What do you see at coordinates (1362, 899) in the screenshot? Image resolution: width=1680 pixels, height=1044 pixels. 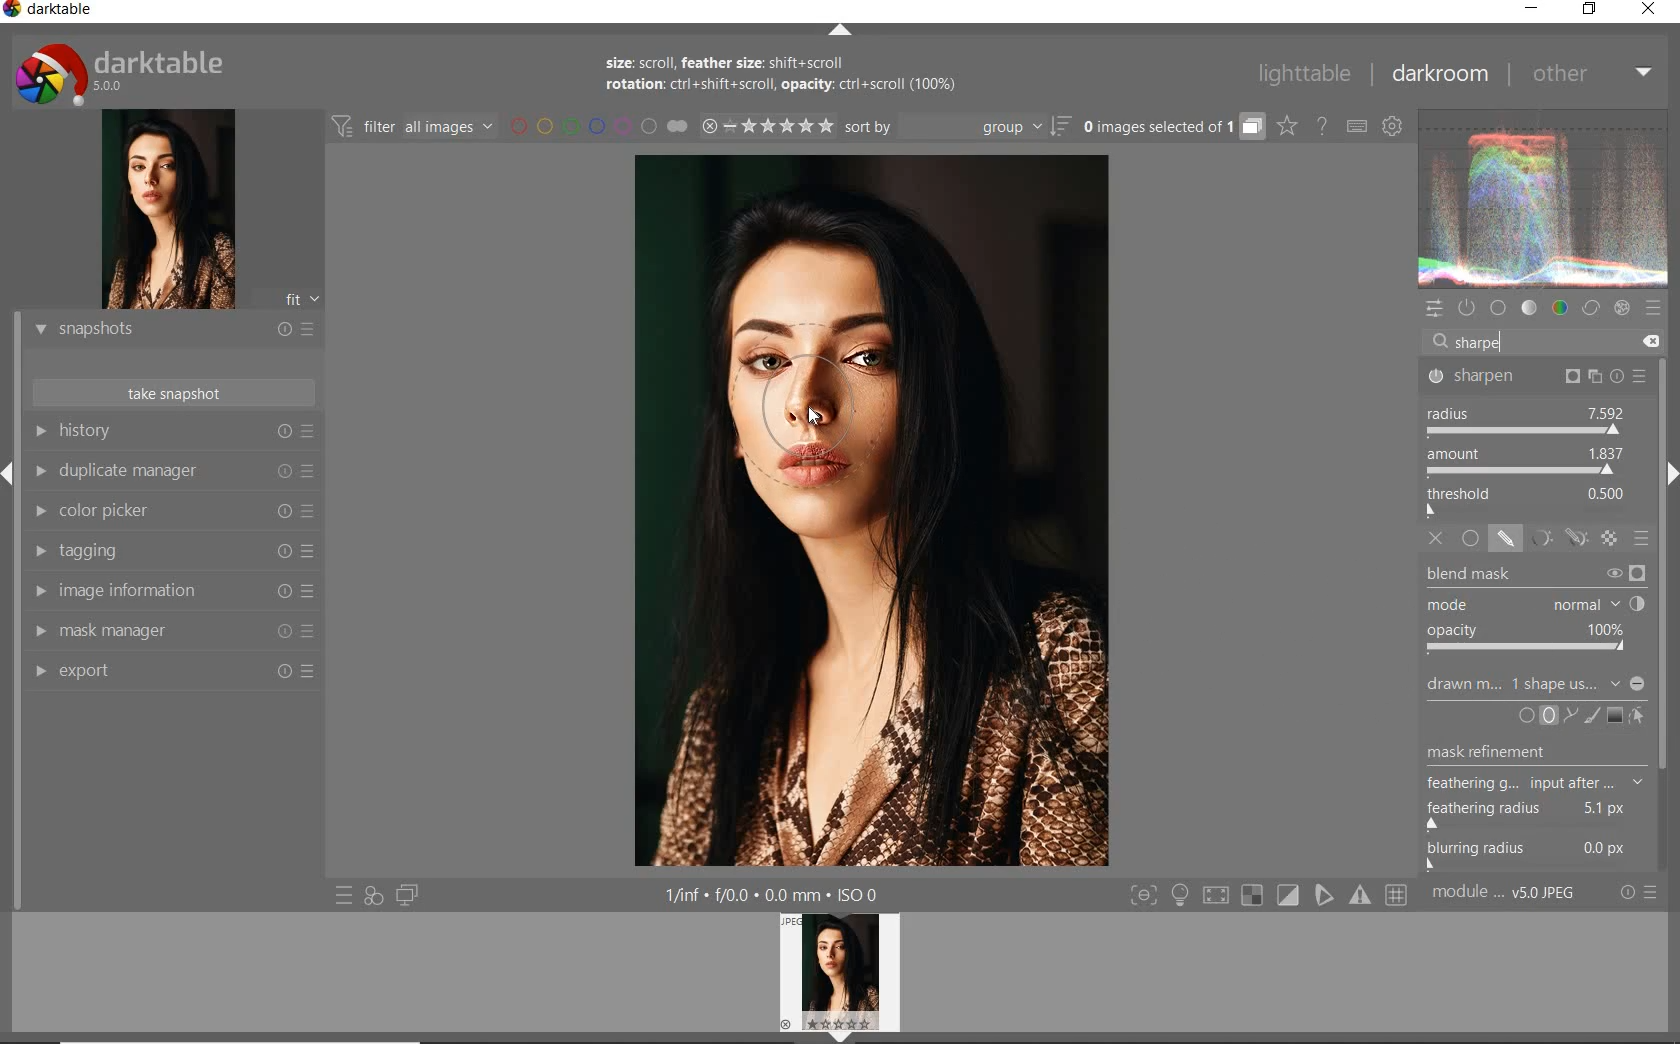 I see `sign ` at bounding box center [1362, 899].